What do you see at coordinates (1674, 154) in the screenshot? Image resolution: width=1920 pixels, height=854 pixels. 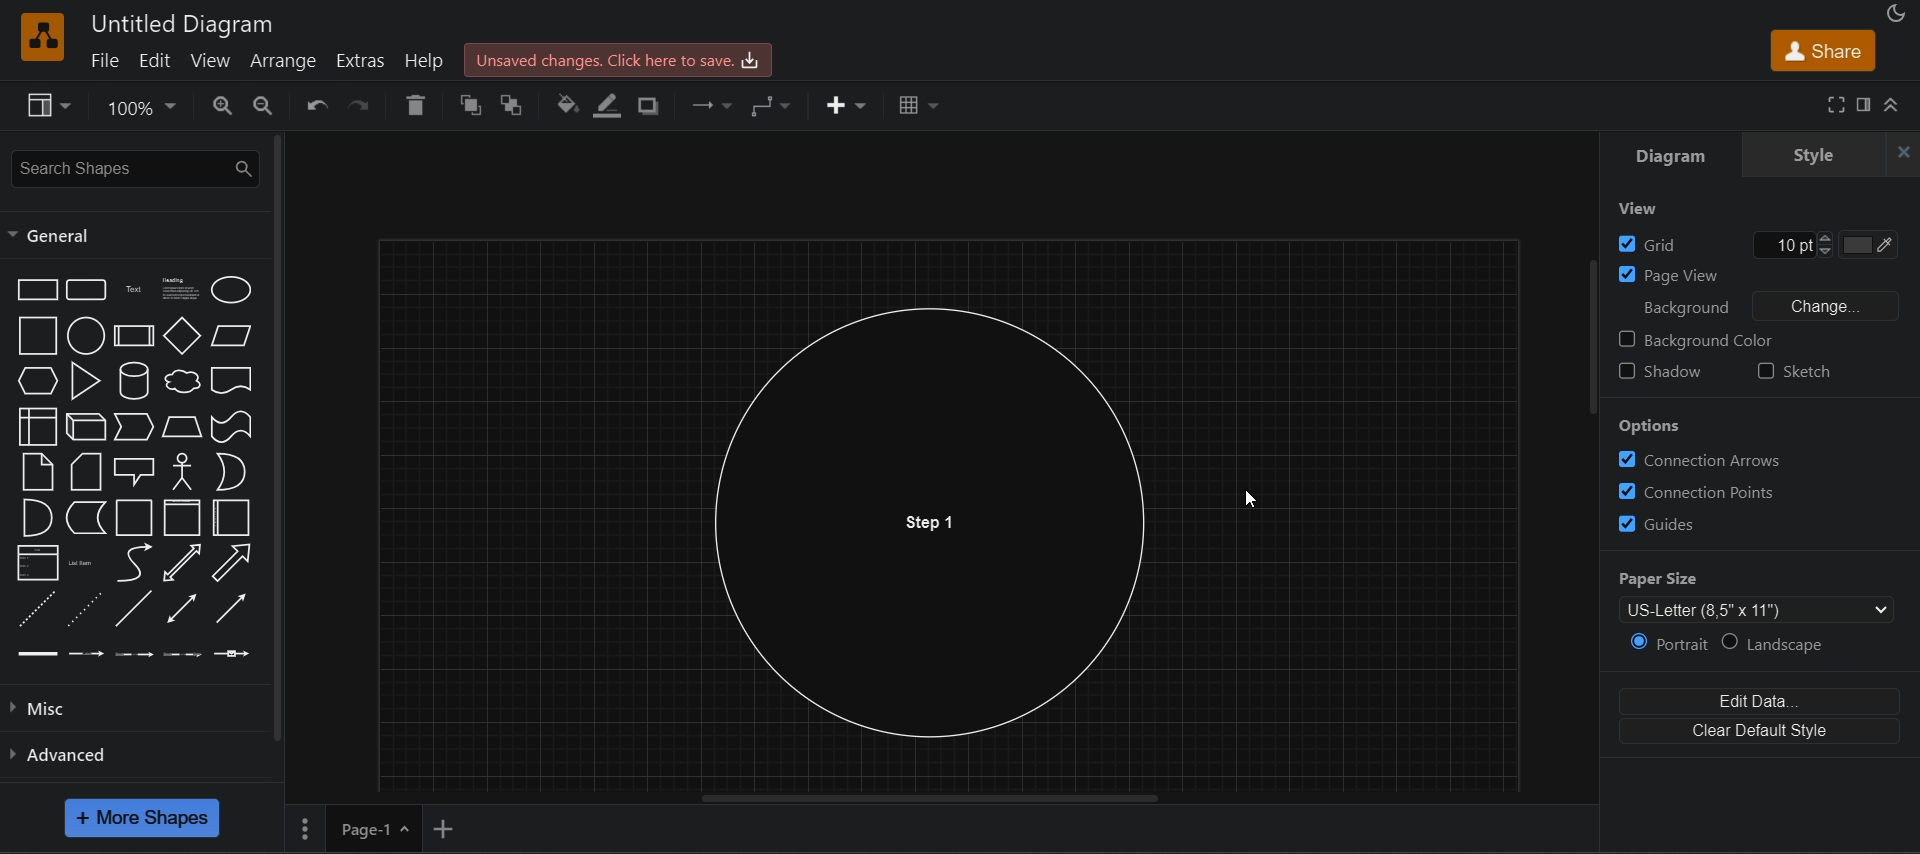 I see `diagram` at bounding box center [1674, 154].